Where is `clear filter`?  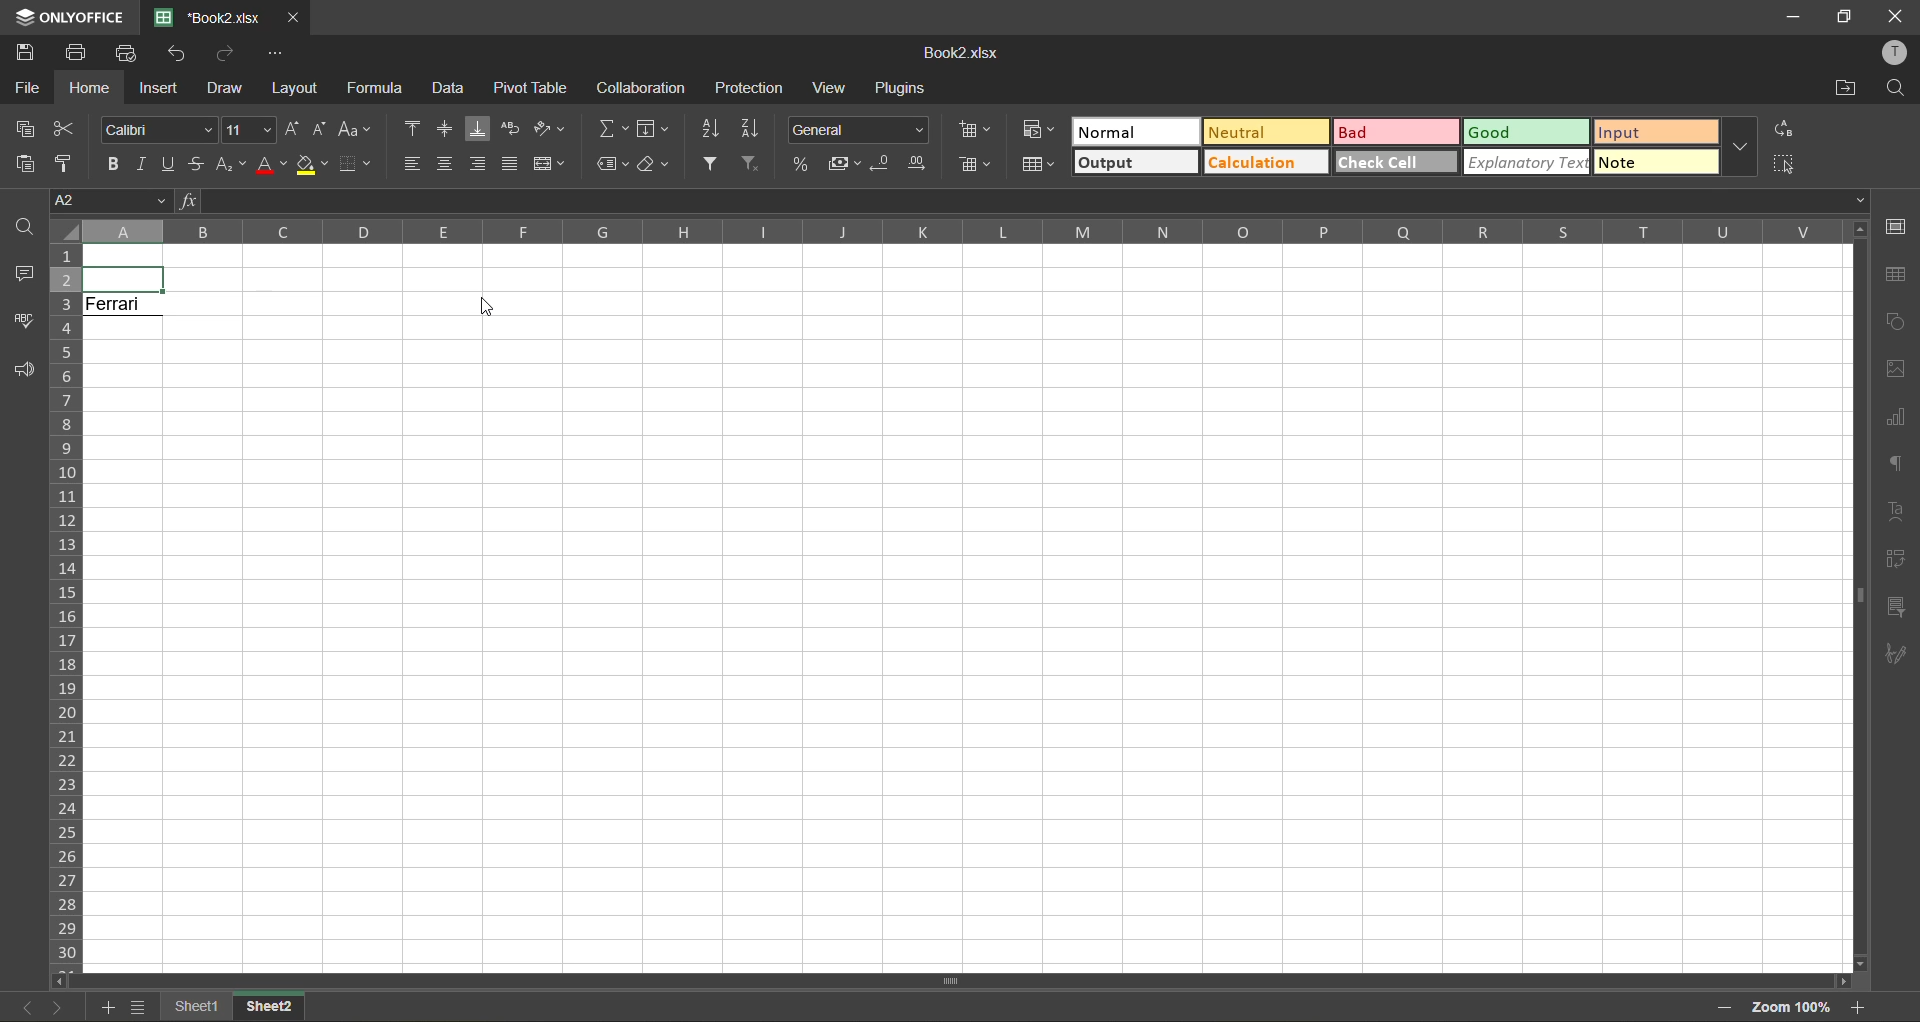 clear filter is located at coordinates (756, 164).